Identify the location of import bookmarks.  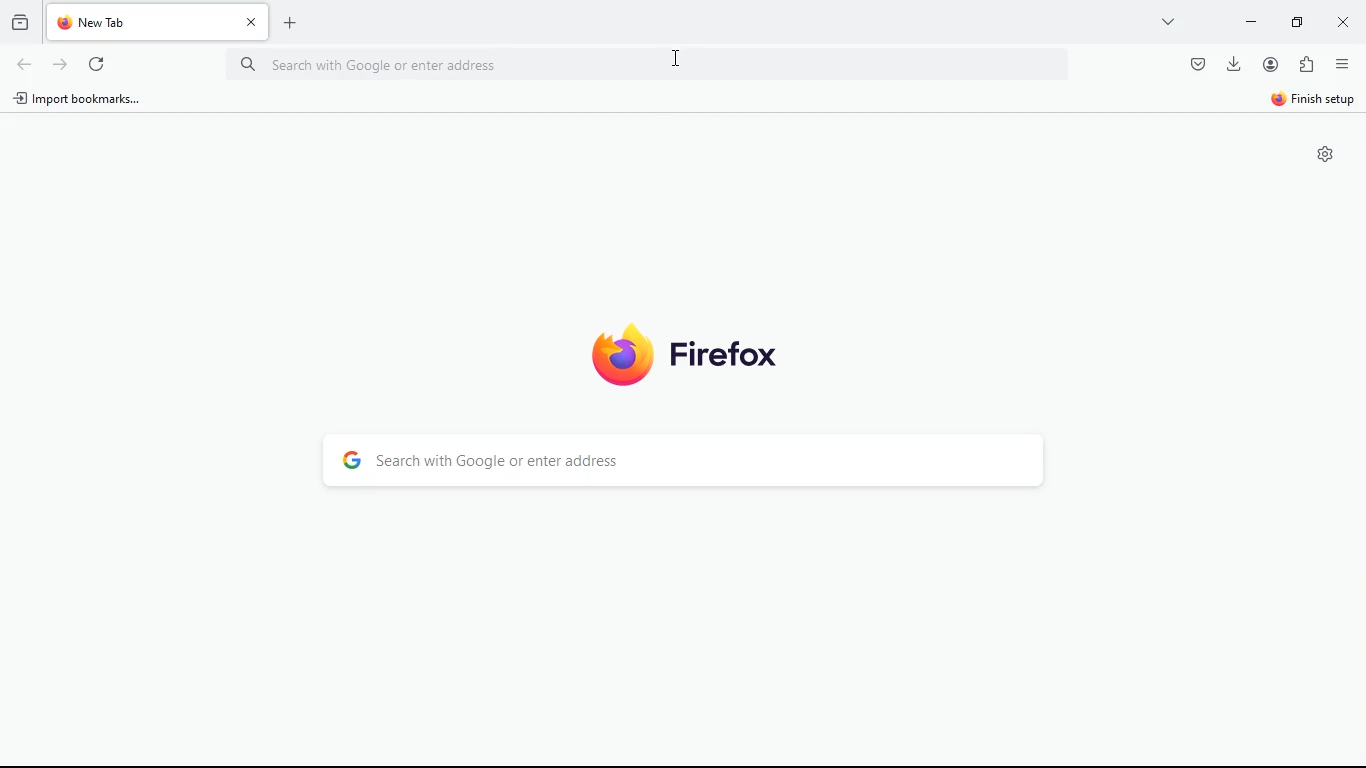
(85, 101).